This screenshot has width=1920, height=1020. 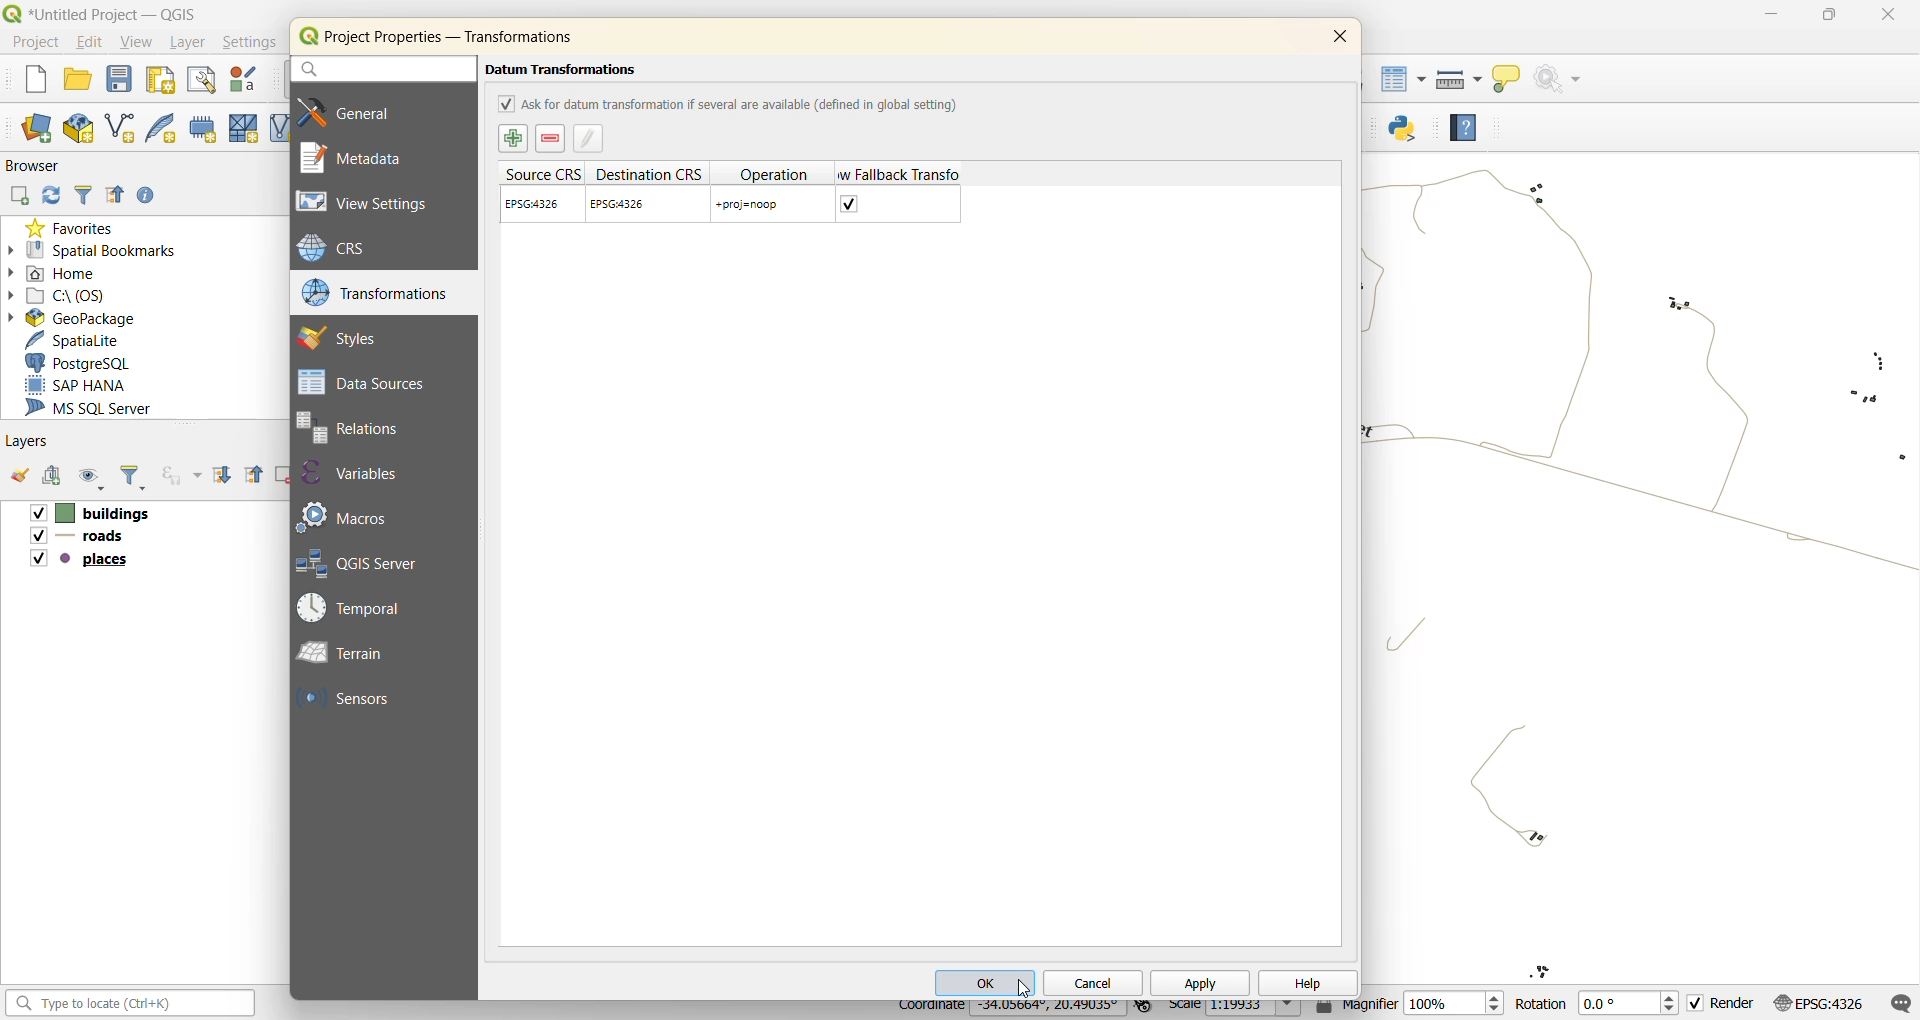 I want to click on crs, so click(x=351, y=250).